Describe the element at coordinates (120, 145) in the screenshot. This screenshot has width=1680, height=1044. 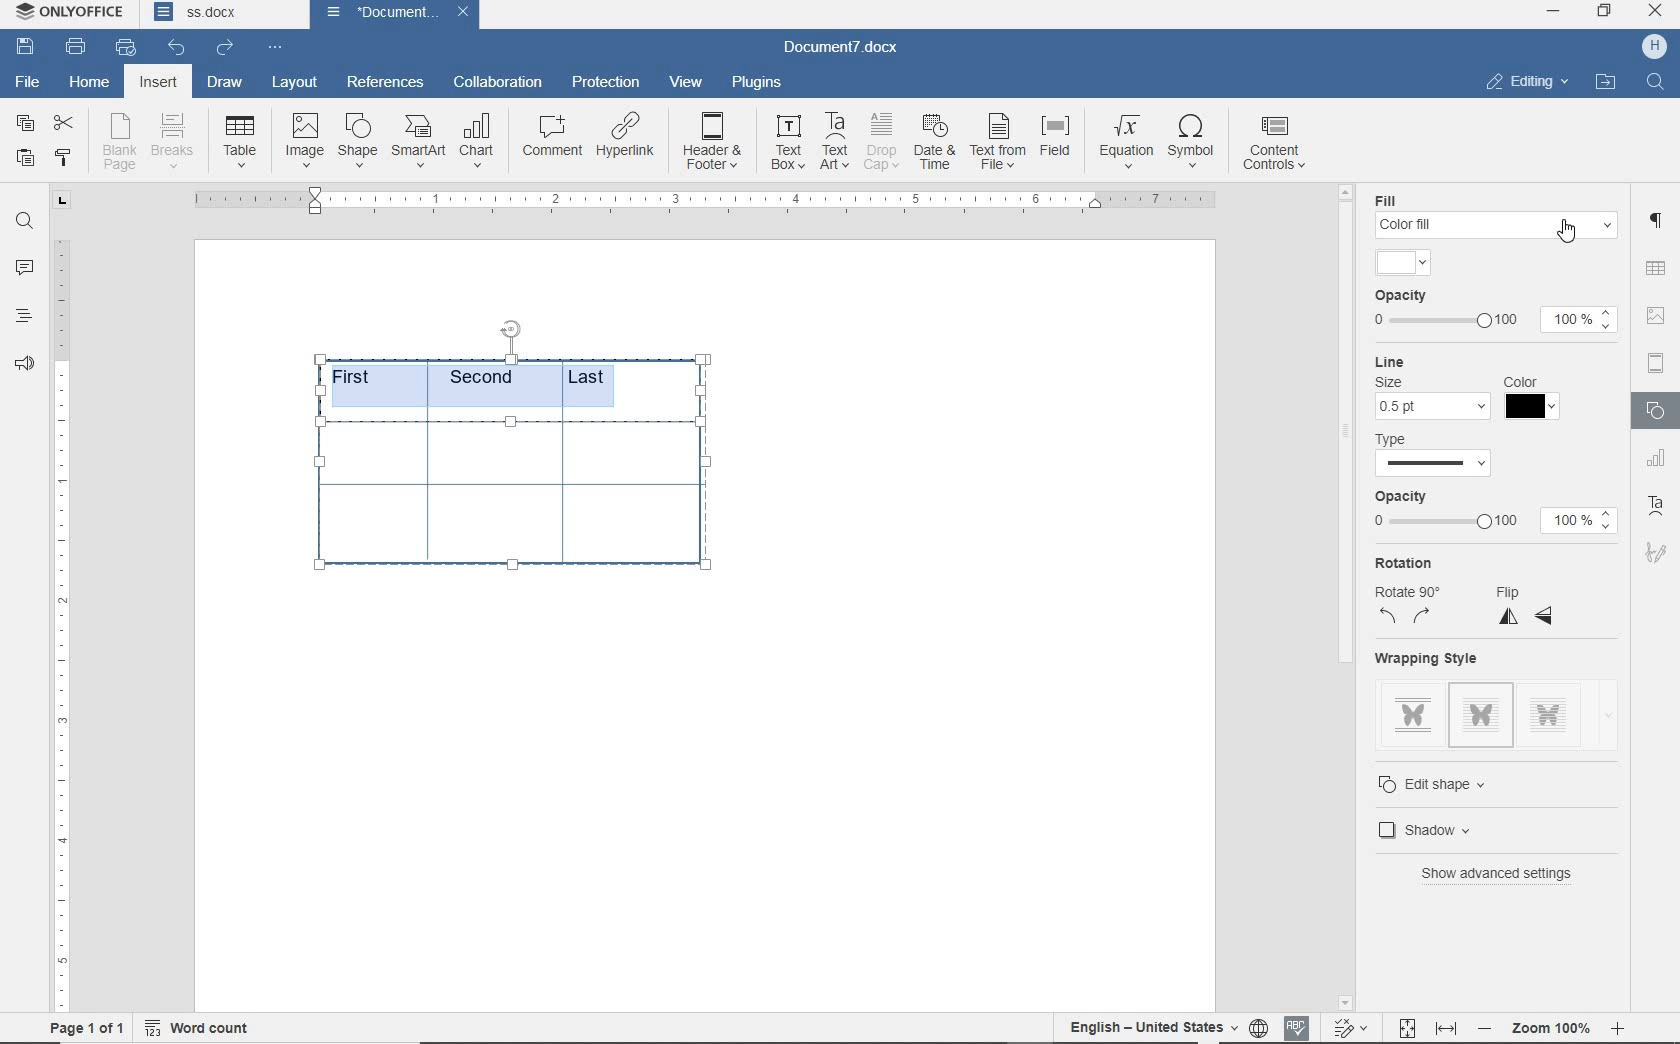
I see `blank page` at that location.